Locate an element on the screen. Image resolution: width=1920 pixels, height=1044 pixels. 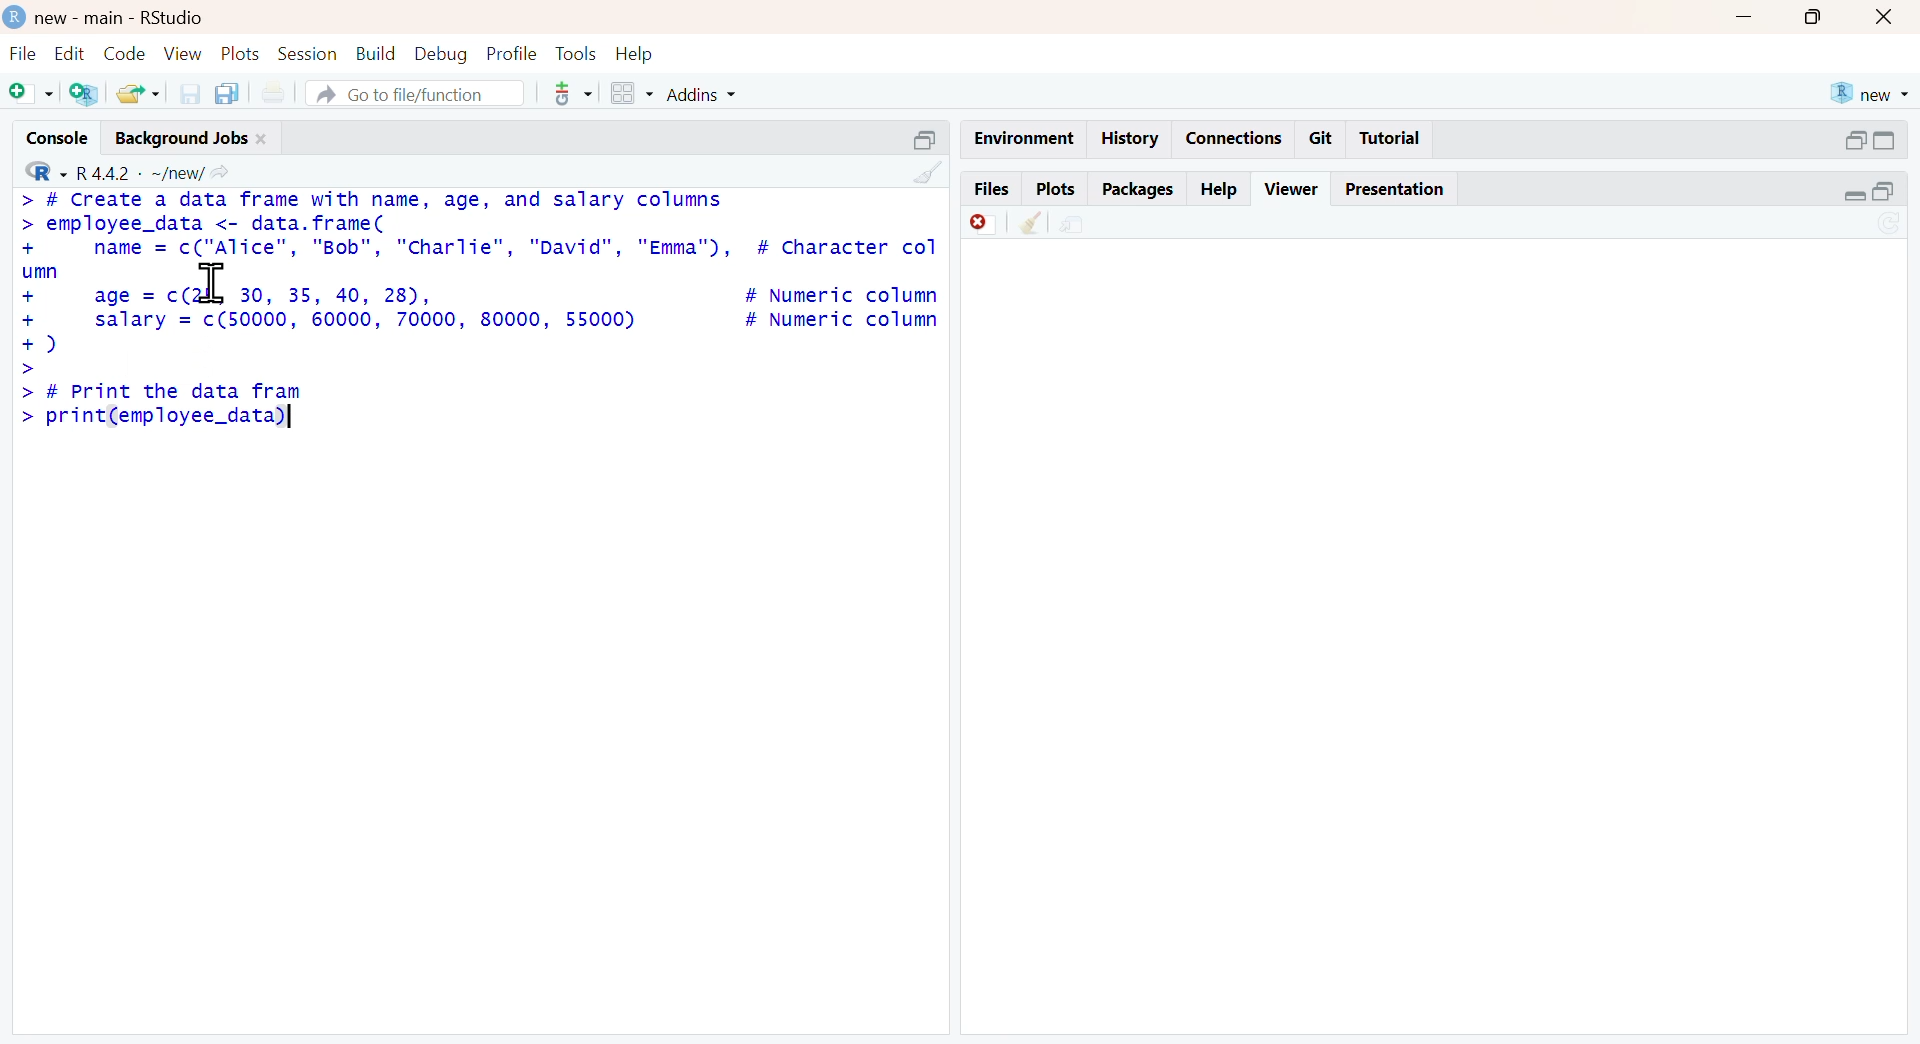
save current ile is located at coordinates (182, 93).